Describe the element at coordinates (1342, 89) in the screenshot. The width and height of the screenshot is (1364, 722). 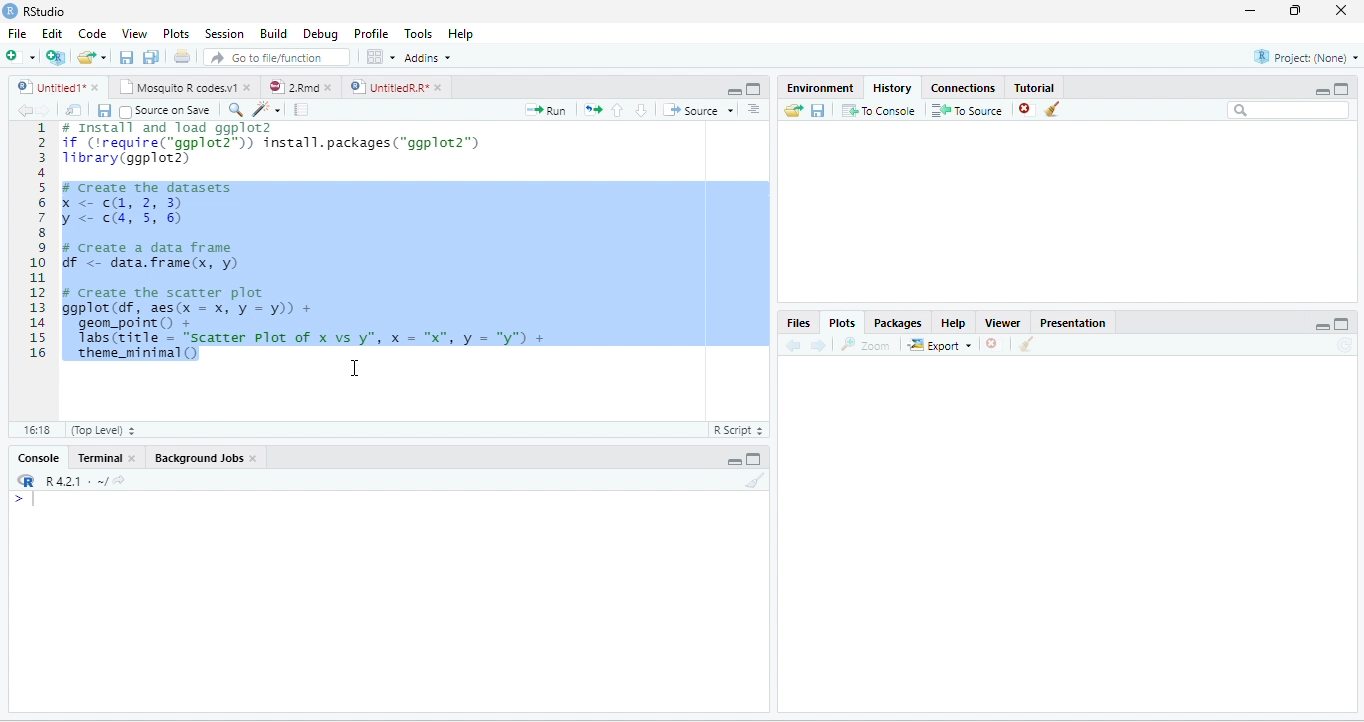
I see `Maximize` at that location.